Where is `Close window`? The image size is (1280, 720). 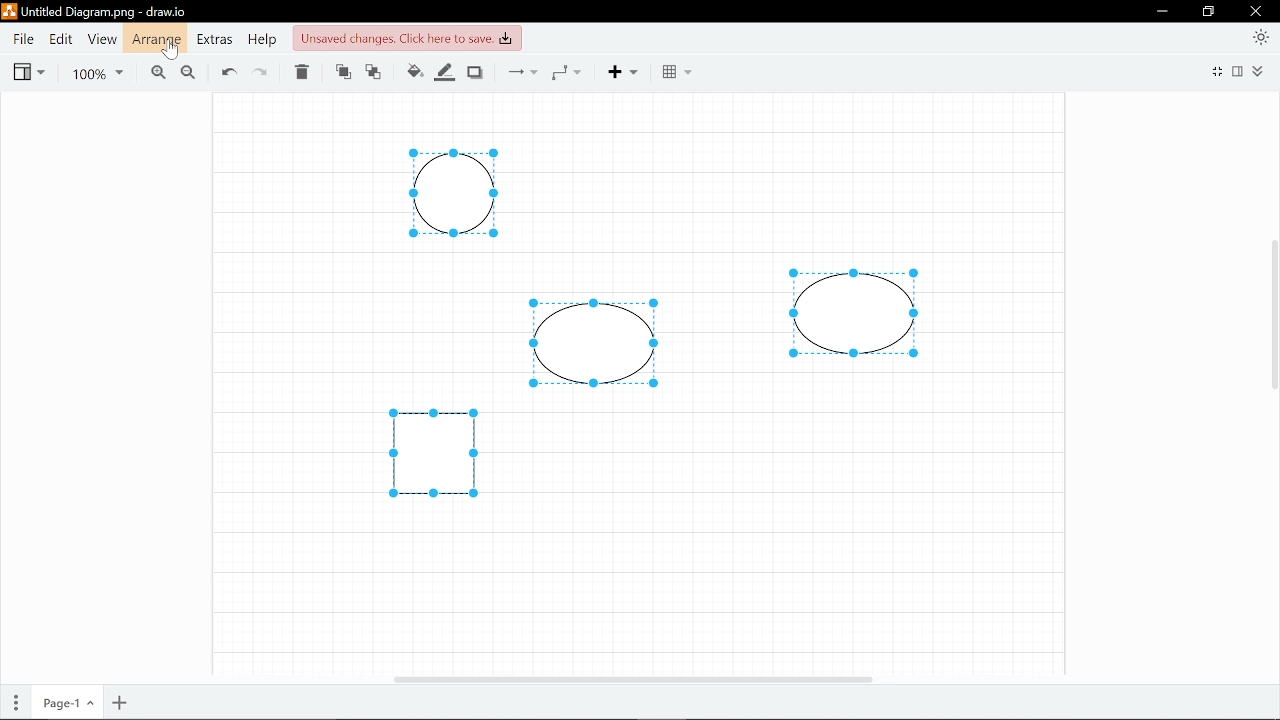
Close window is located at coordinates (1257, 11).